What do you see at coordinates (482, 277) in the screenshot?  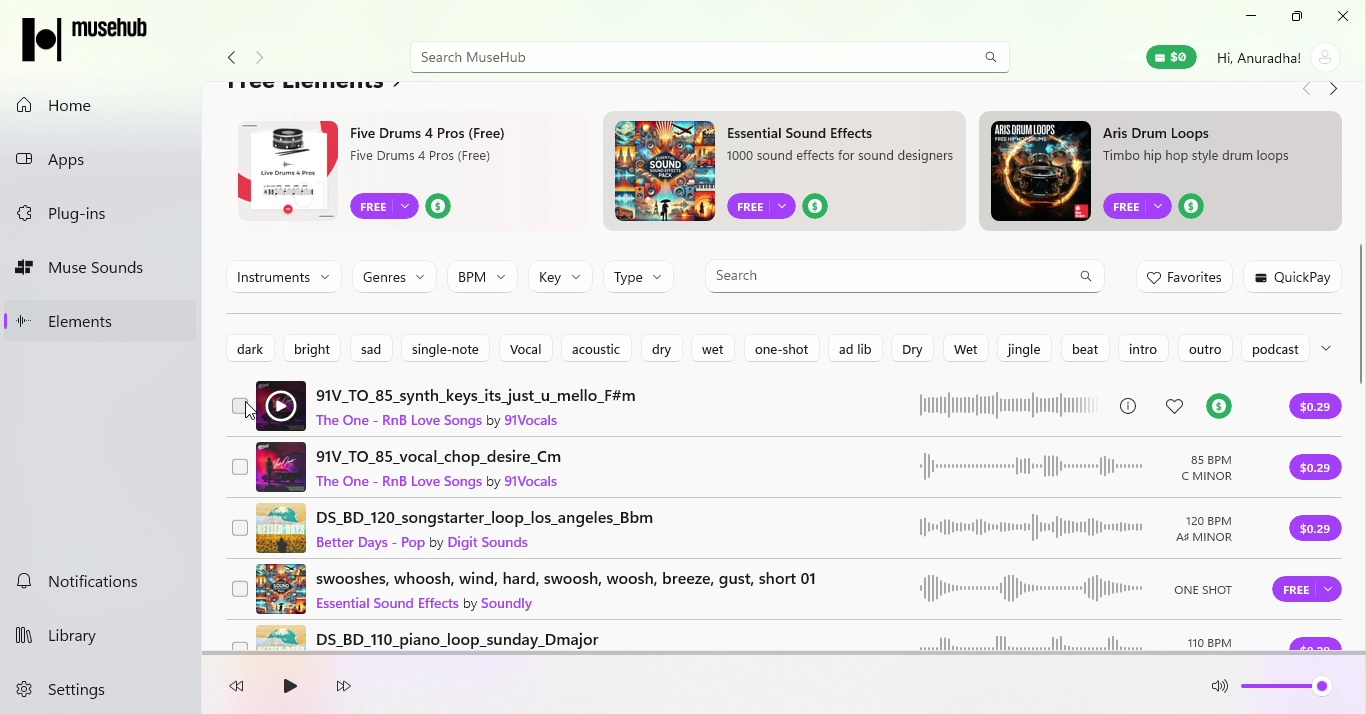 I see `BPM` at bounding box center [482, 277].